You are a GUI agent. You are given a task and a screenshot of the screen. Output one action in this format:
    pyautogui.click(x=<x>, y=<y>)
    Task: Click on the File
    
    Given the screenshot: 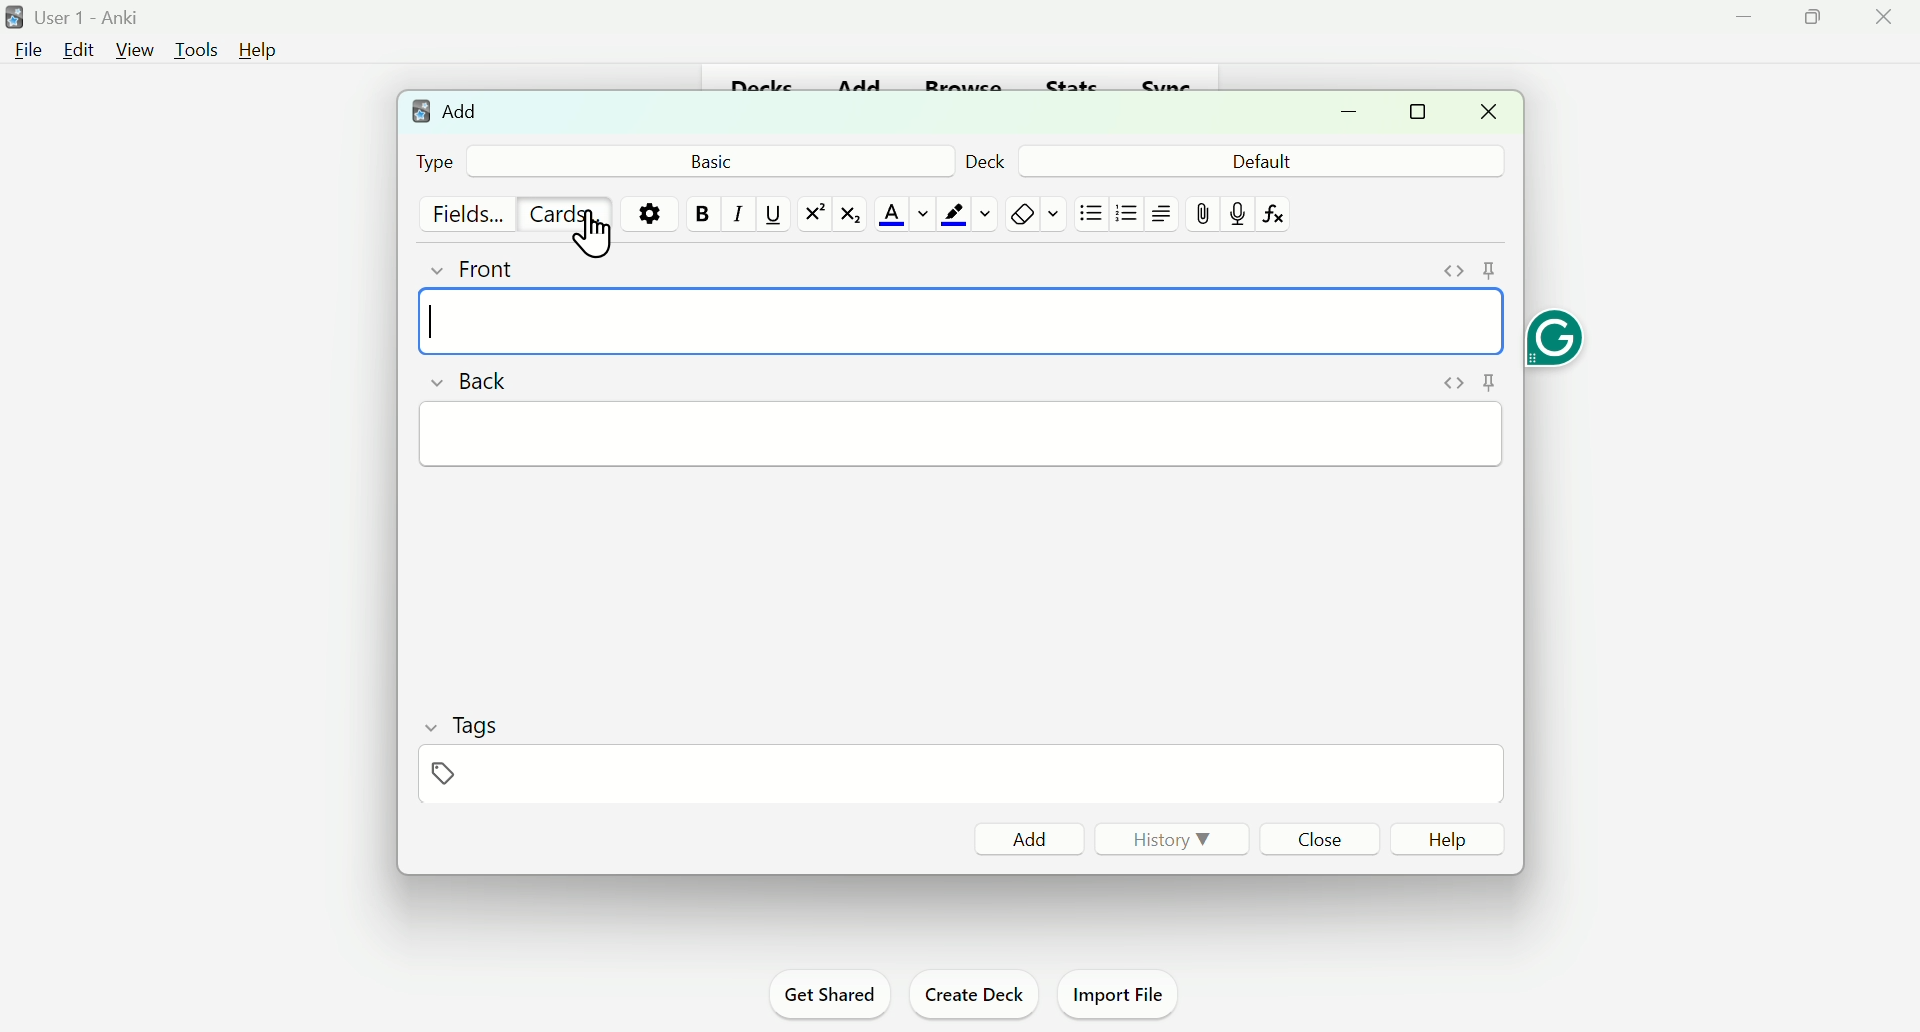 What is the action you would take?
    pyautogui.click(x=28, y=52)
    